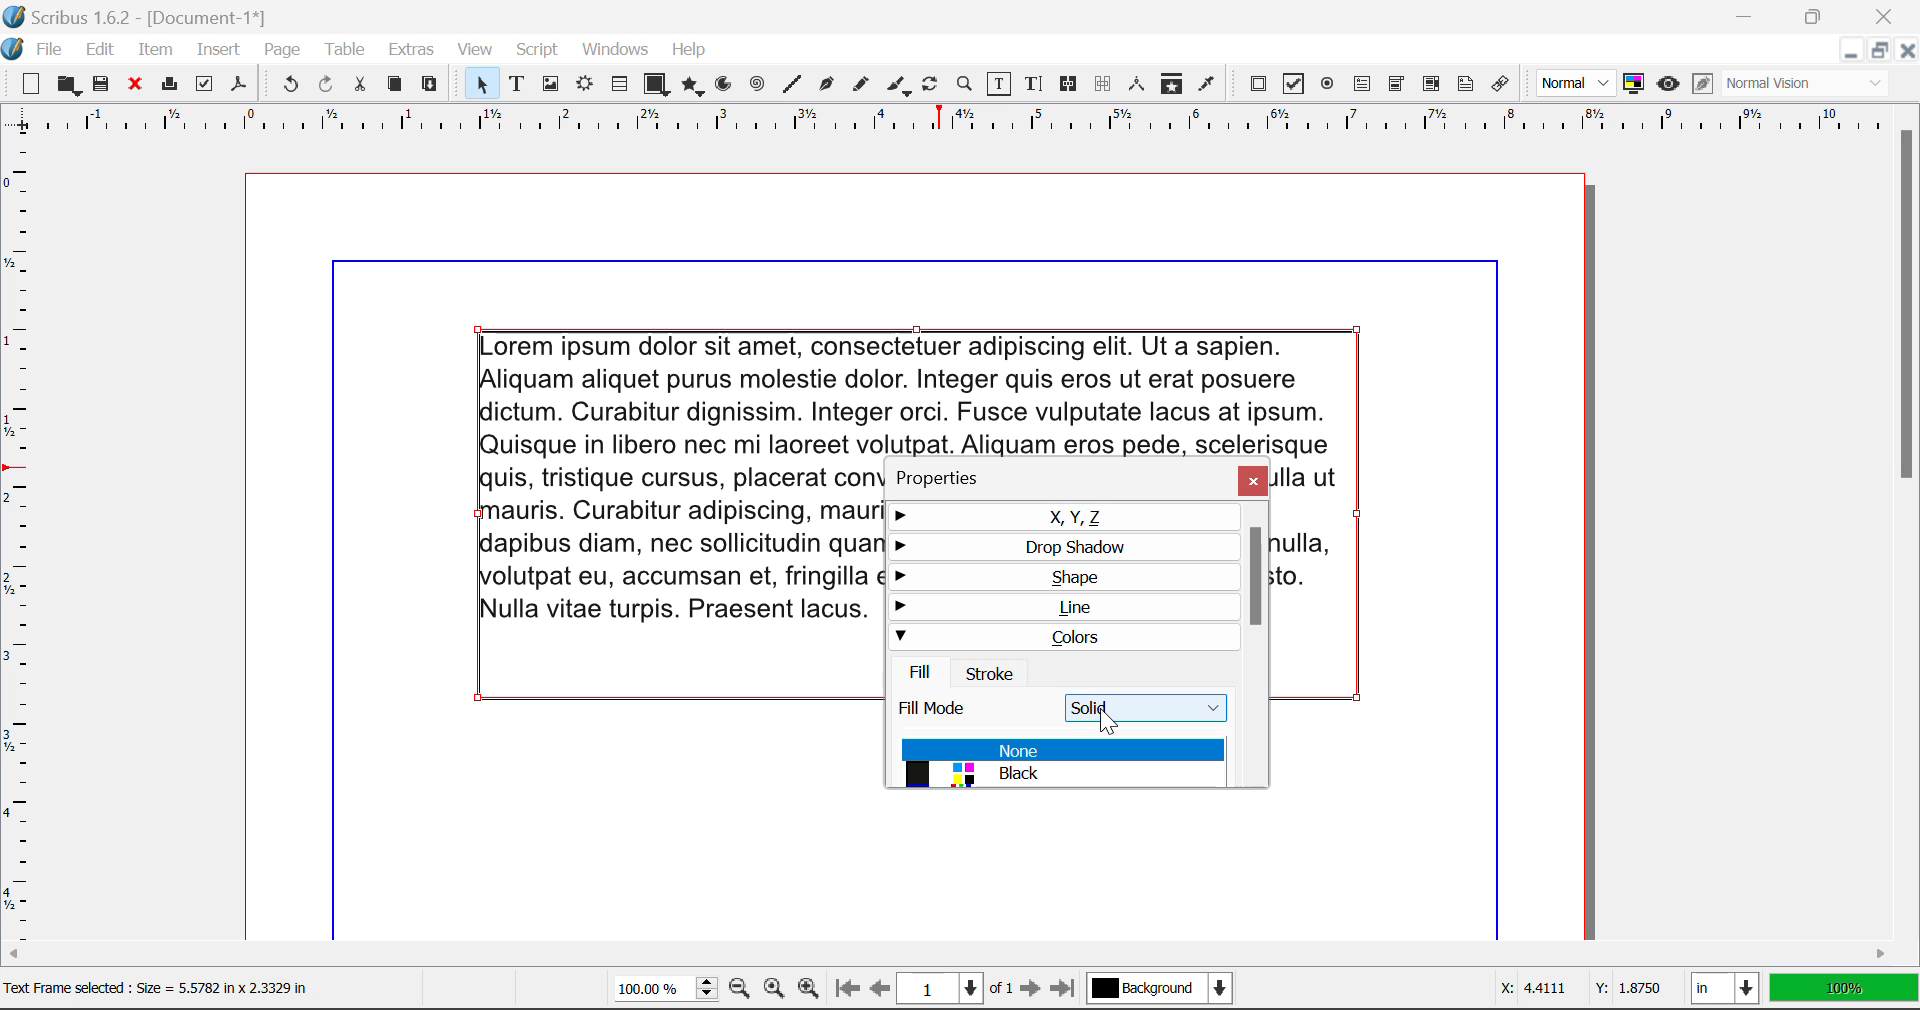  What do you see at coordinates (1505, 85) in the screenshot?
I see `Link Annotation` at bounding box center [1505, 85].